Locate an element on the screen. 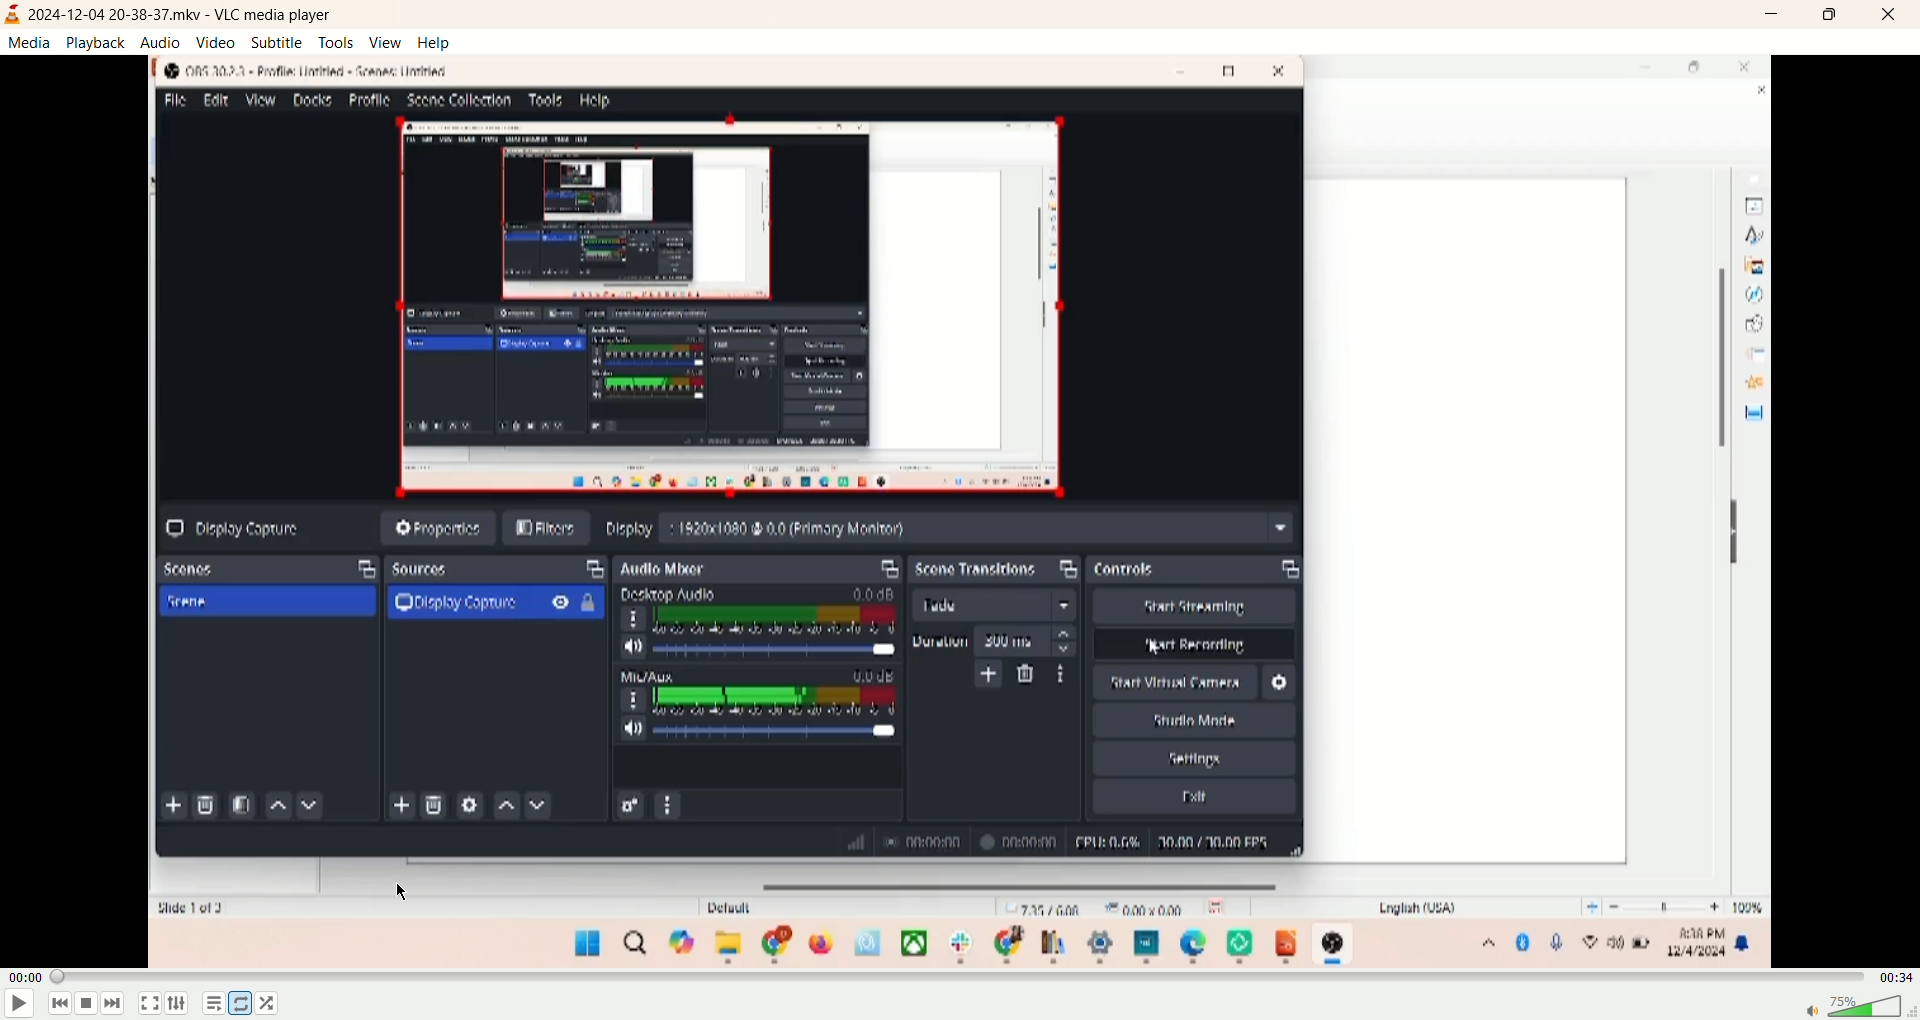 The image size is (1920, 1020). view is located at coordinates (389, 43).